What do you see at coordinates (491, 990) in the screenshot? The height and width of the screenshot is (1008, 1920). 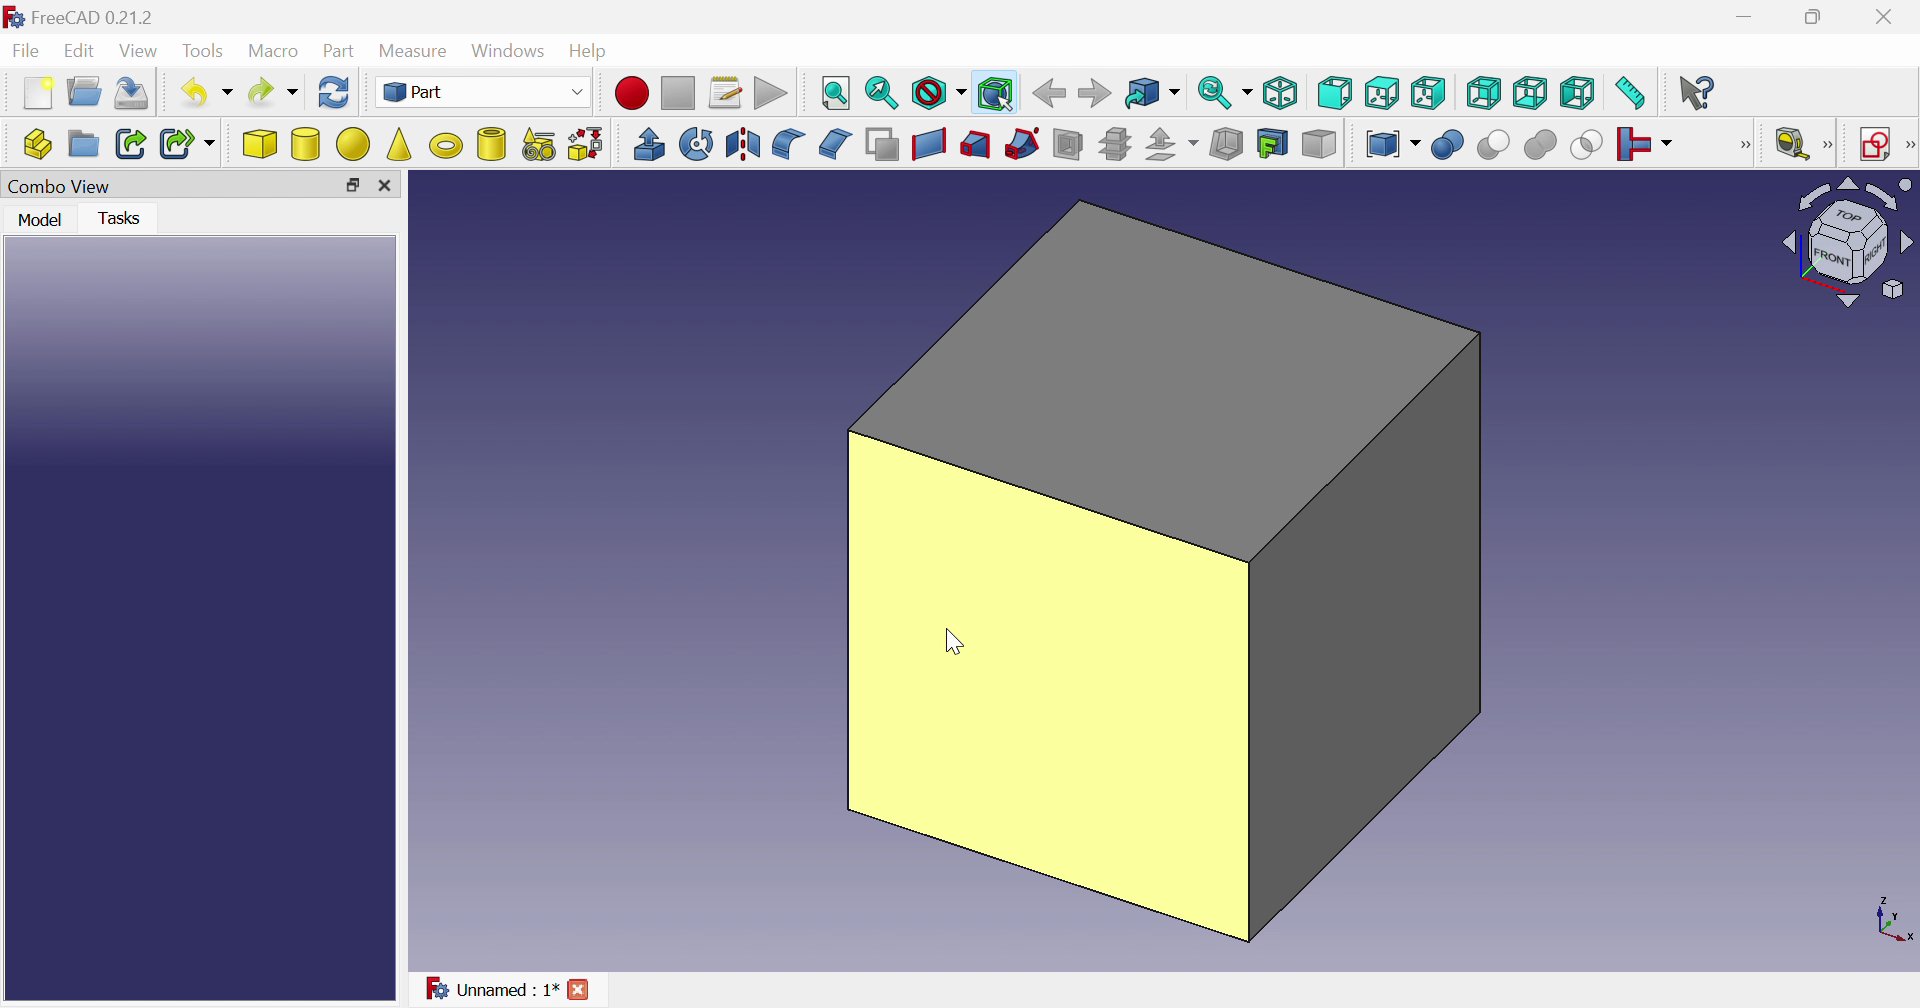 I see `Unnamed : 1*` at bounding box center [491, 990].